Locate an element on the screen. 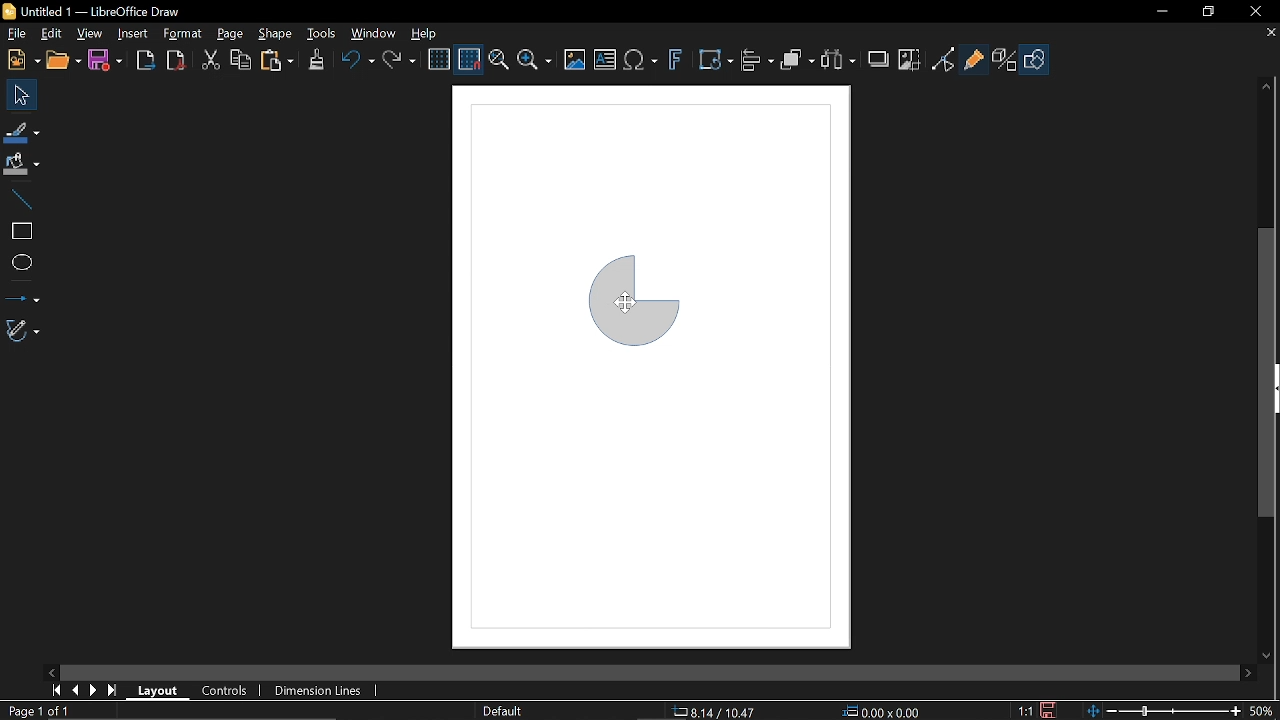  Select at least three objects to distribute is located at coordinates (839, 61).